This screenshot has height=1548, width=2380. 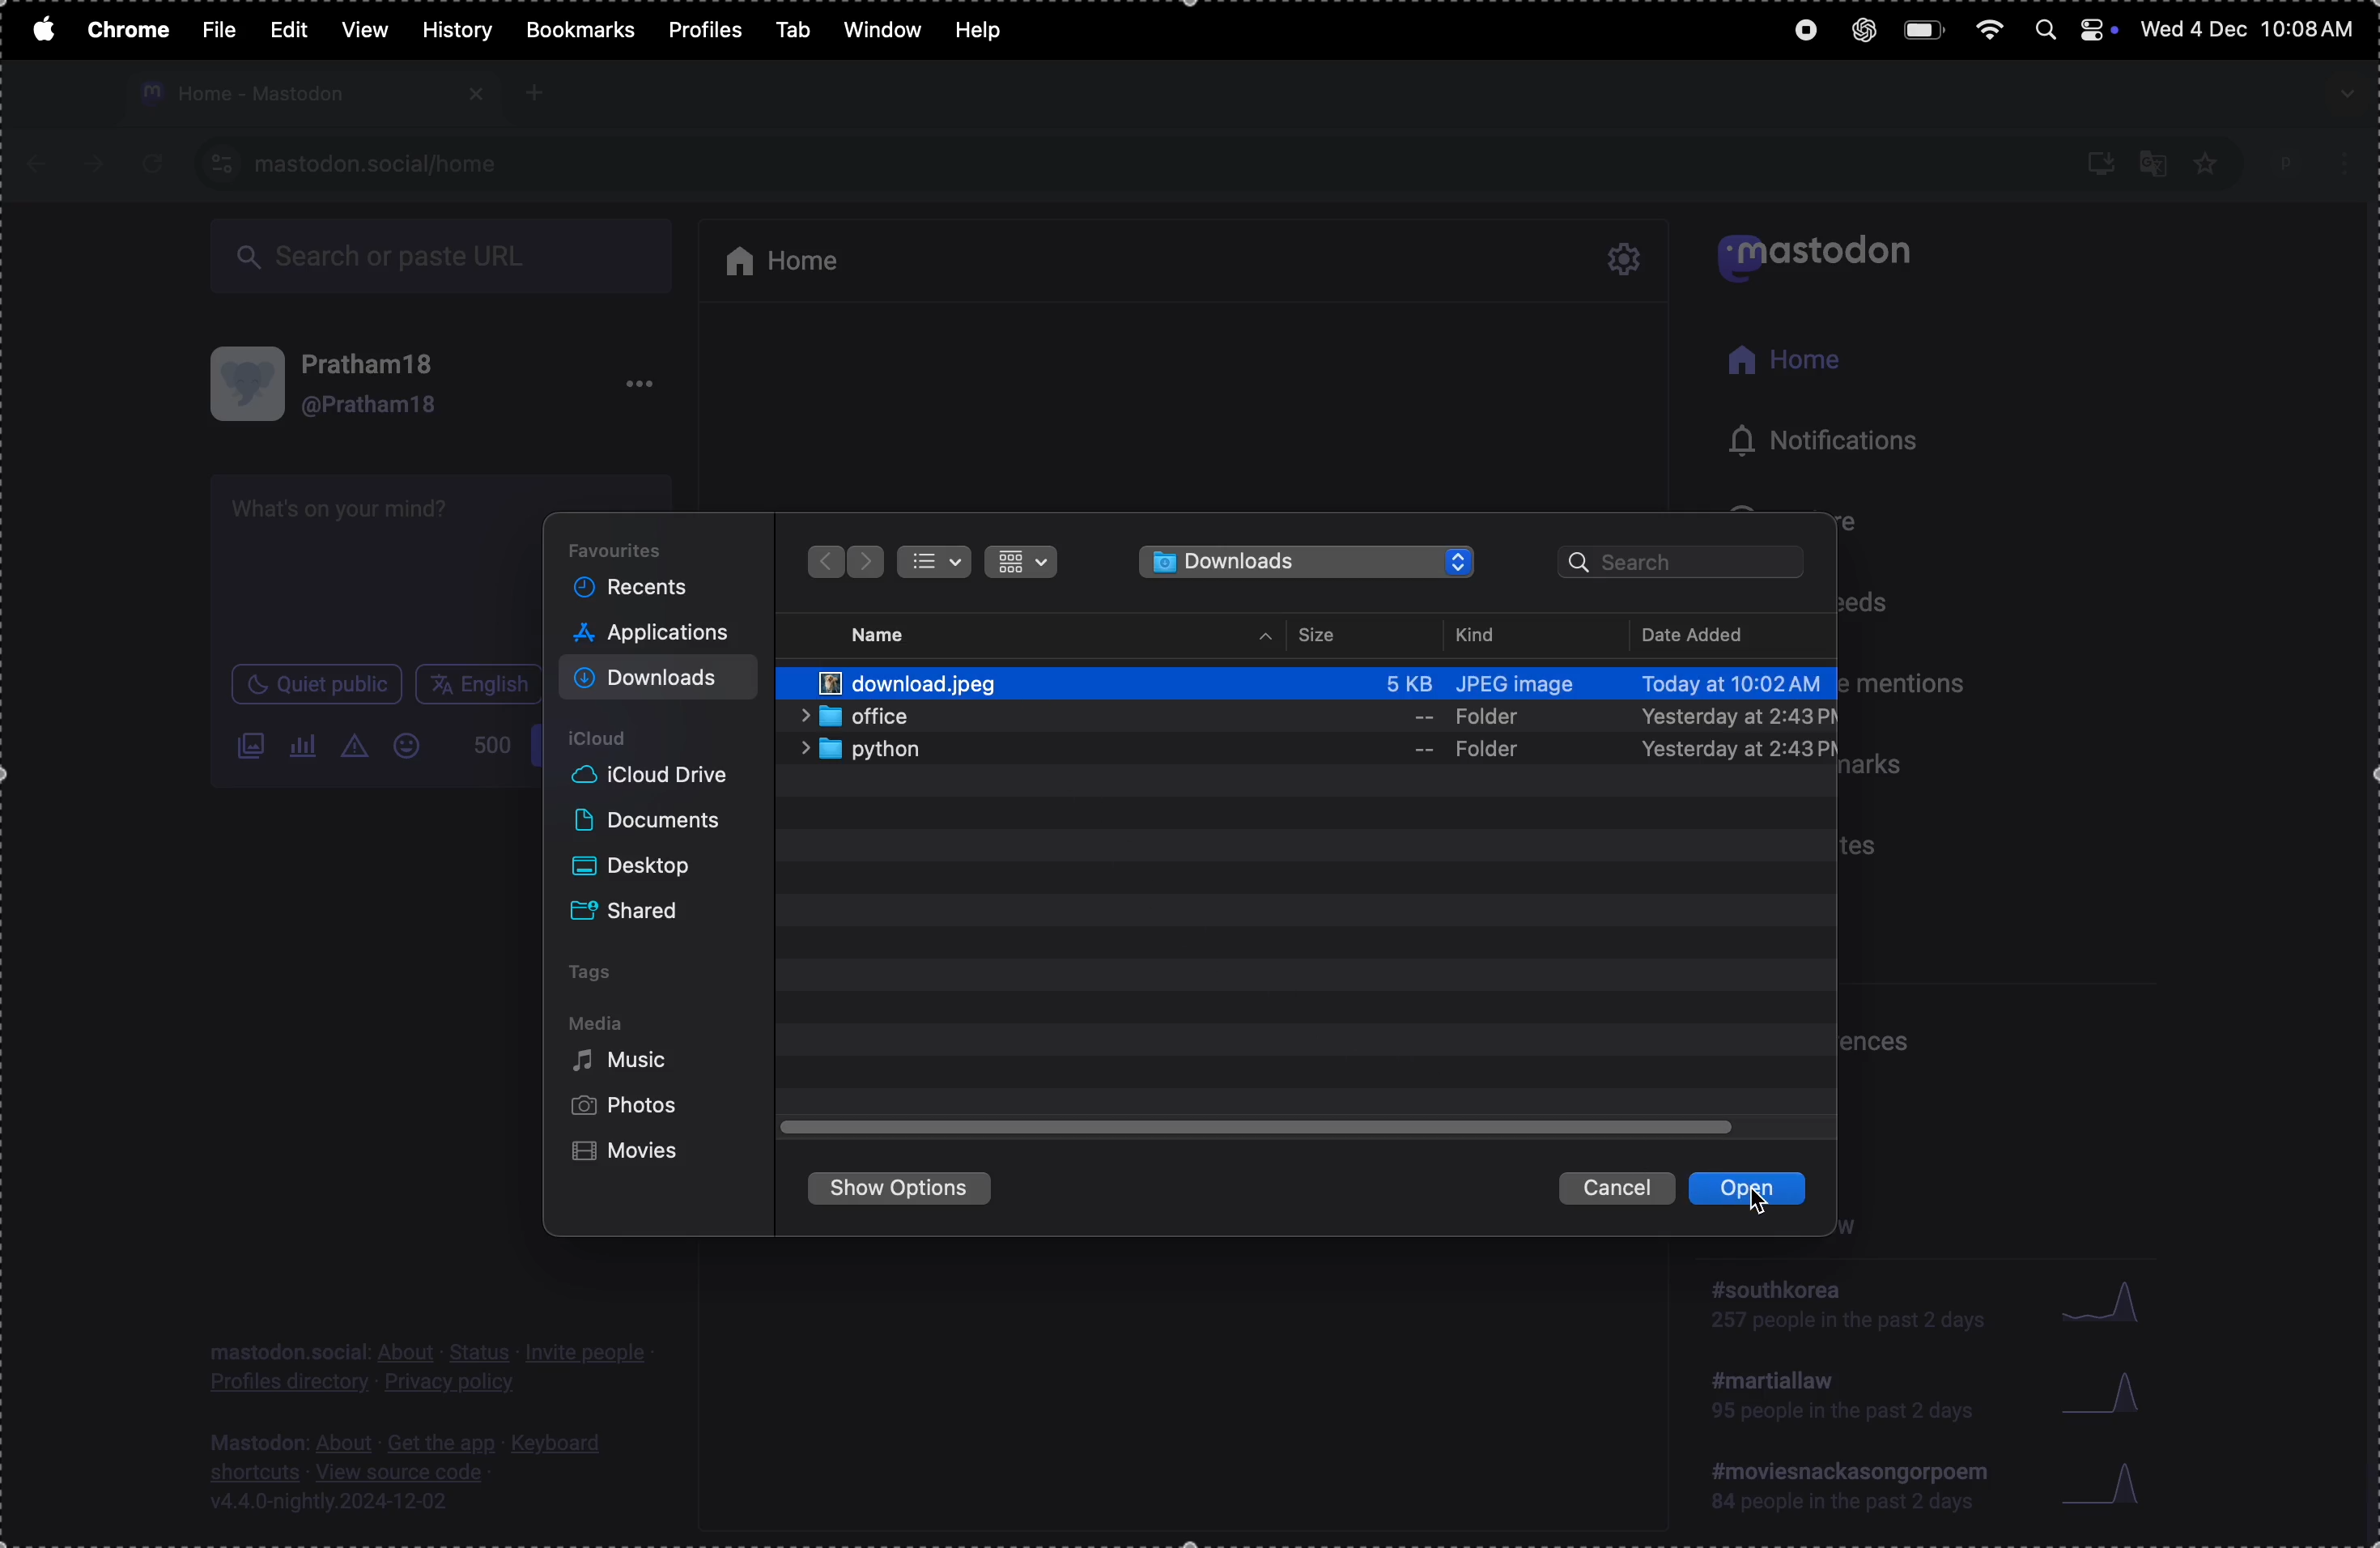 What do you see at coordinates (1757, 1192) in the screenshot?
I see `open` at bounding box center [1757, 1192].